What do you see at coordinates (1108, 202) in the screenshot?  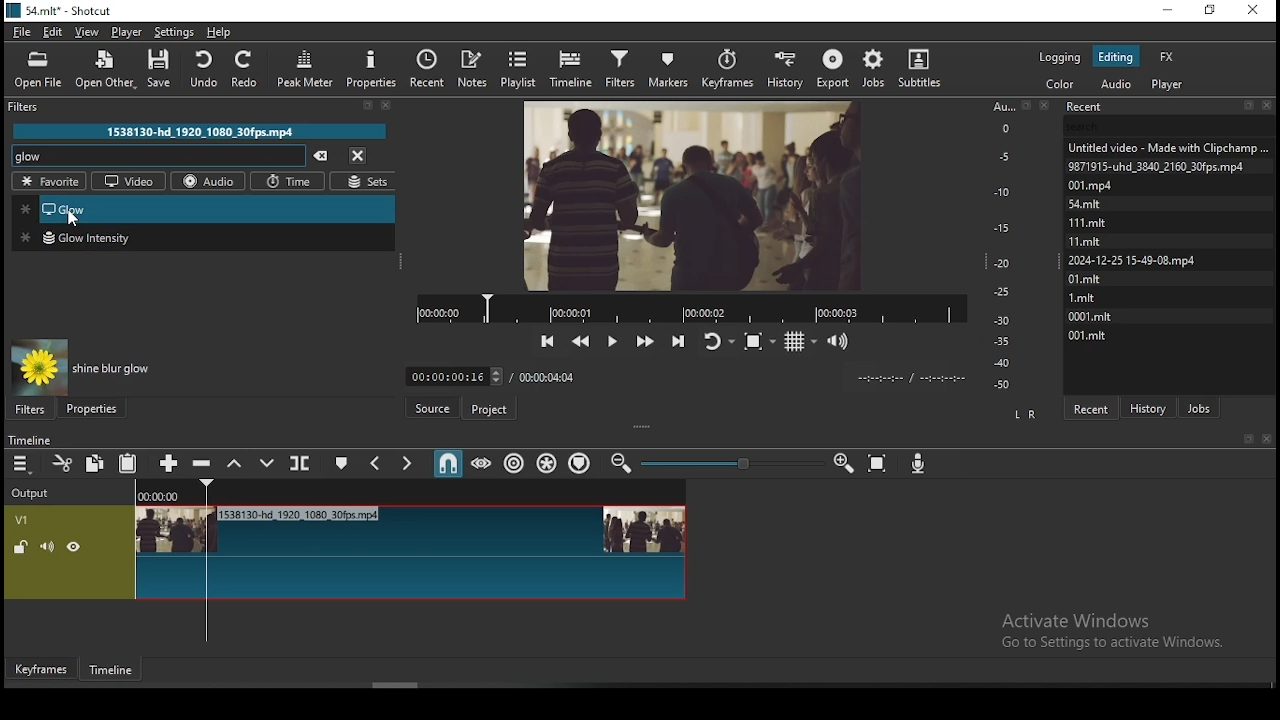 I see `54.mit` at bounding box center [1108, 202].